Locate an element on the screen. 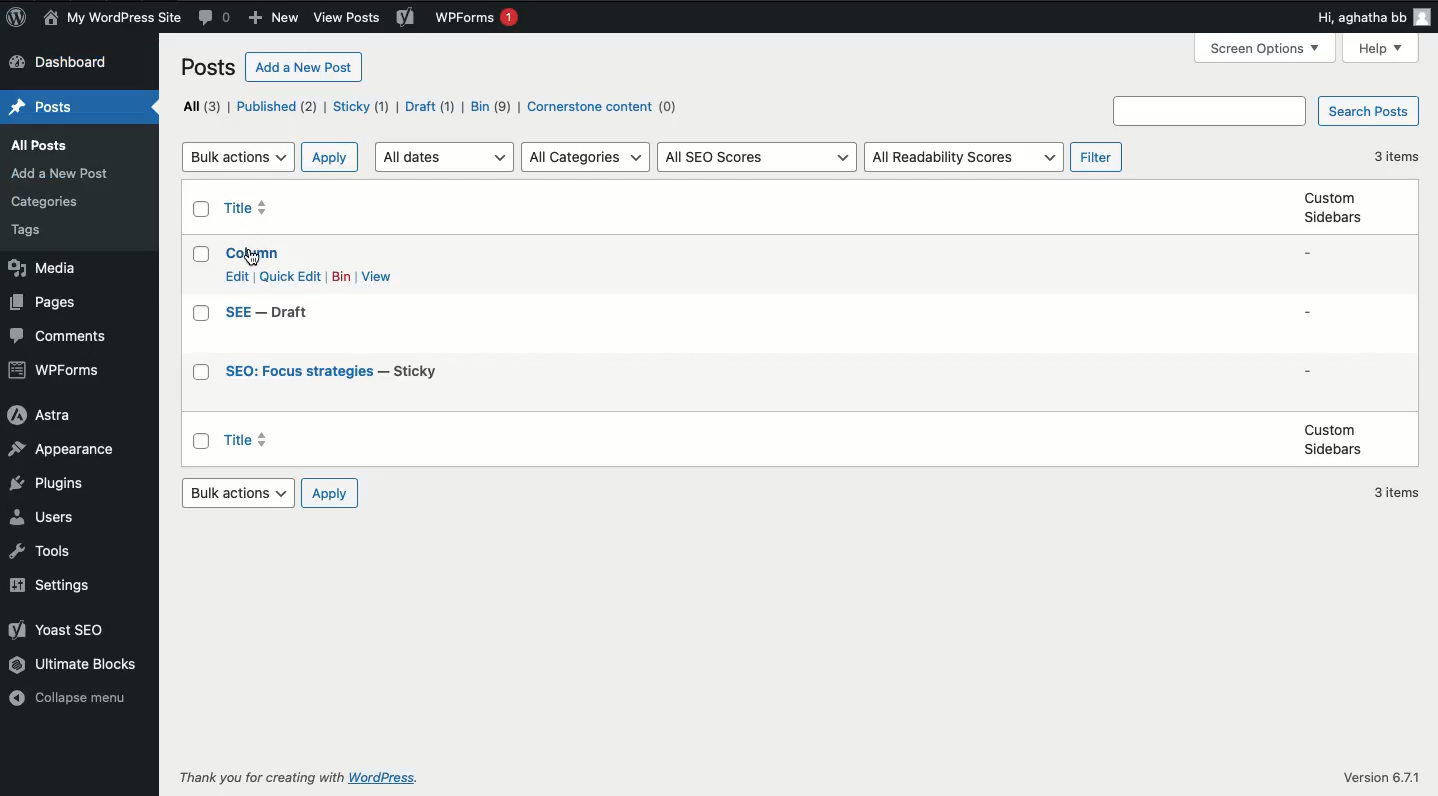 This screenshot has width=1438, height=796. checkbox is located at coordinates (201, 373).